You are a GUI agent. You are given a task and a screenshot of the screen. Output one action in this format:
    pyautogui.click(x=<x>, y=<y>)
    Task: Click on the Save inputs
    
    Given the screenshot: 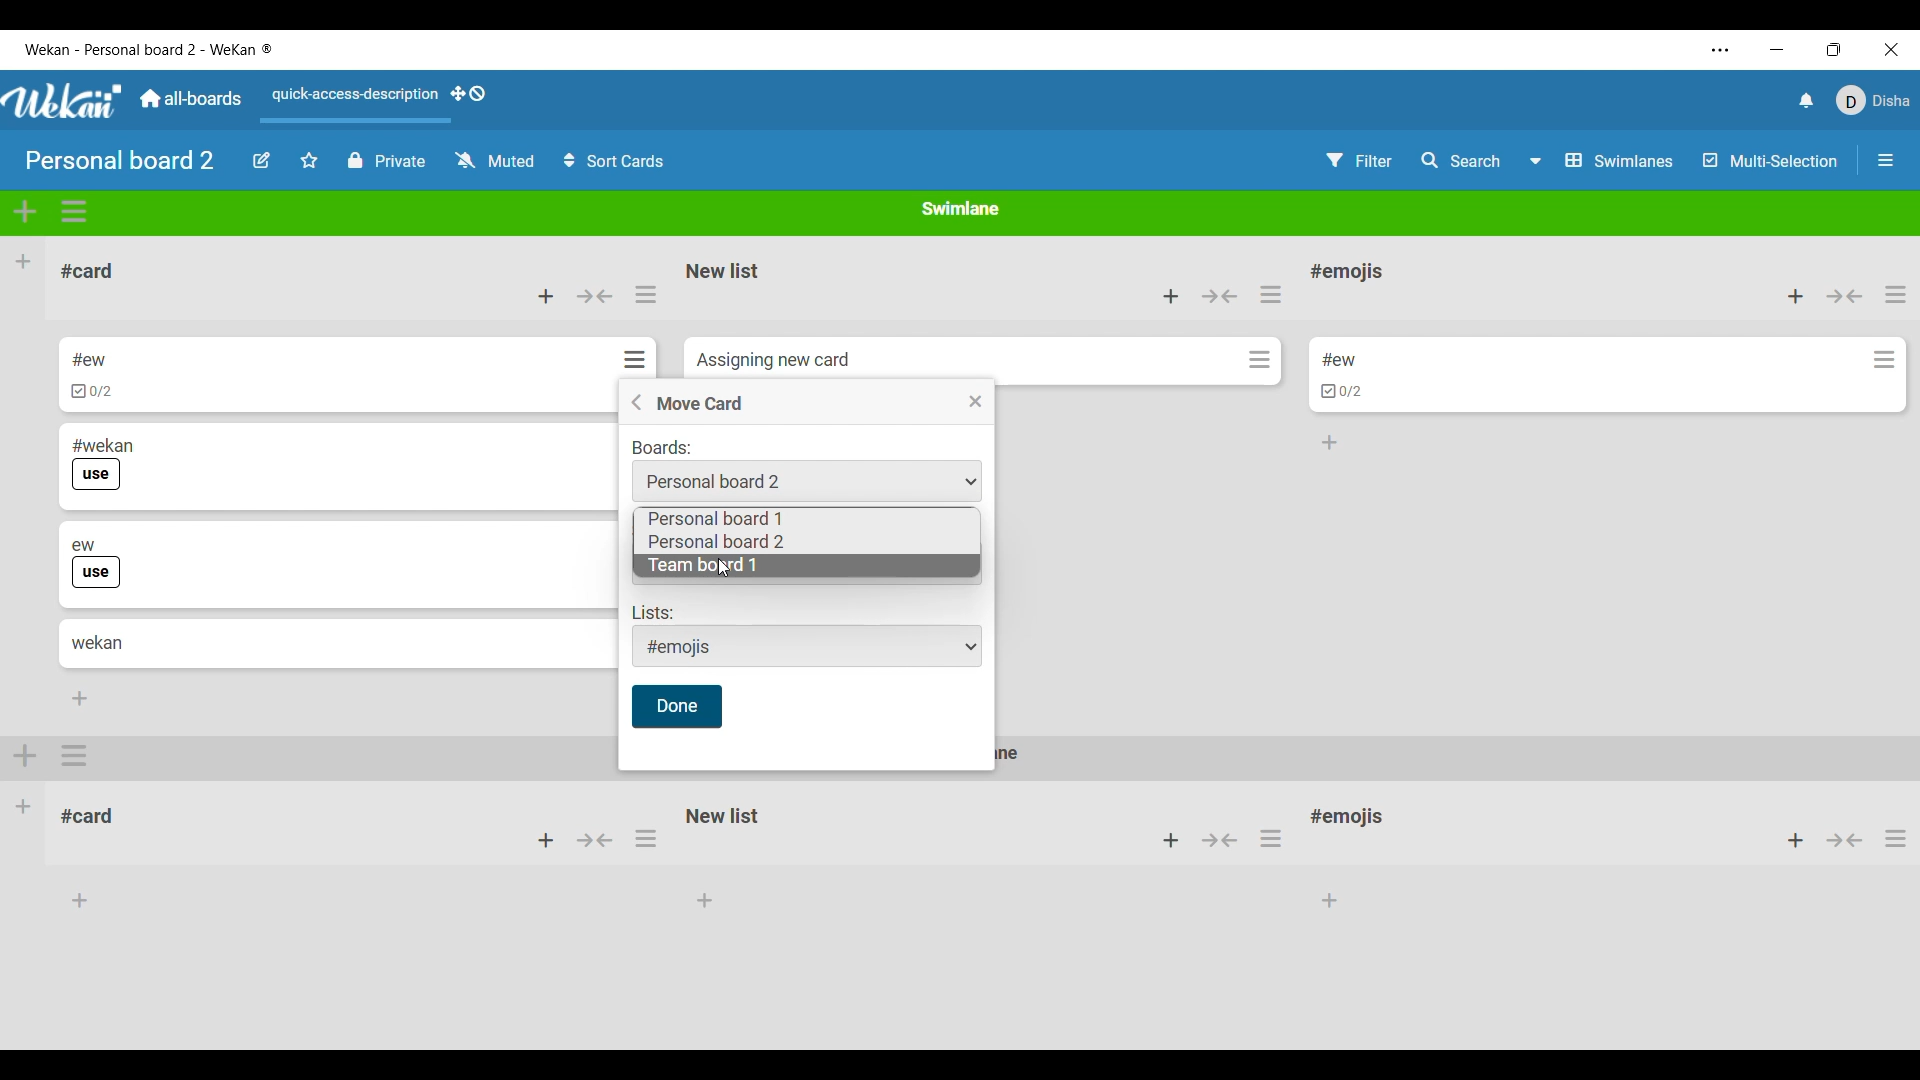 What is the action you would take?
    pyautogui.click(x=677, y=707)
    